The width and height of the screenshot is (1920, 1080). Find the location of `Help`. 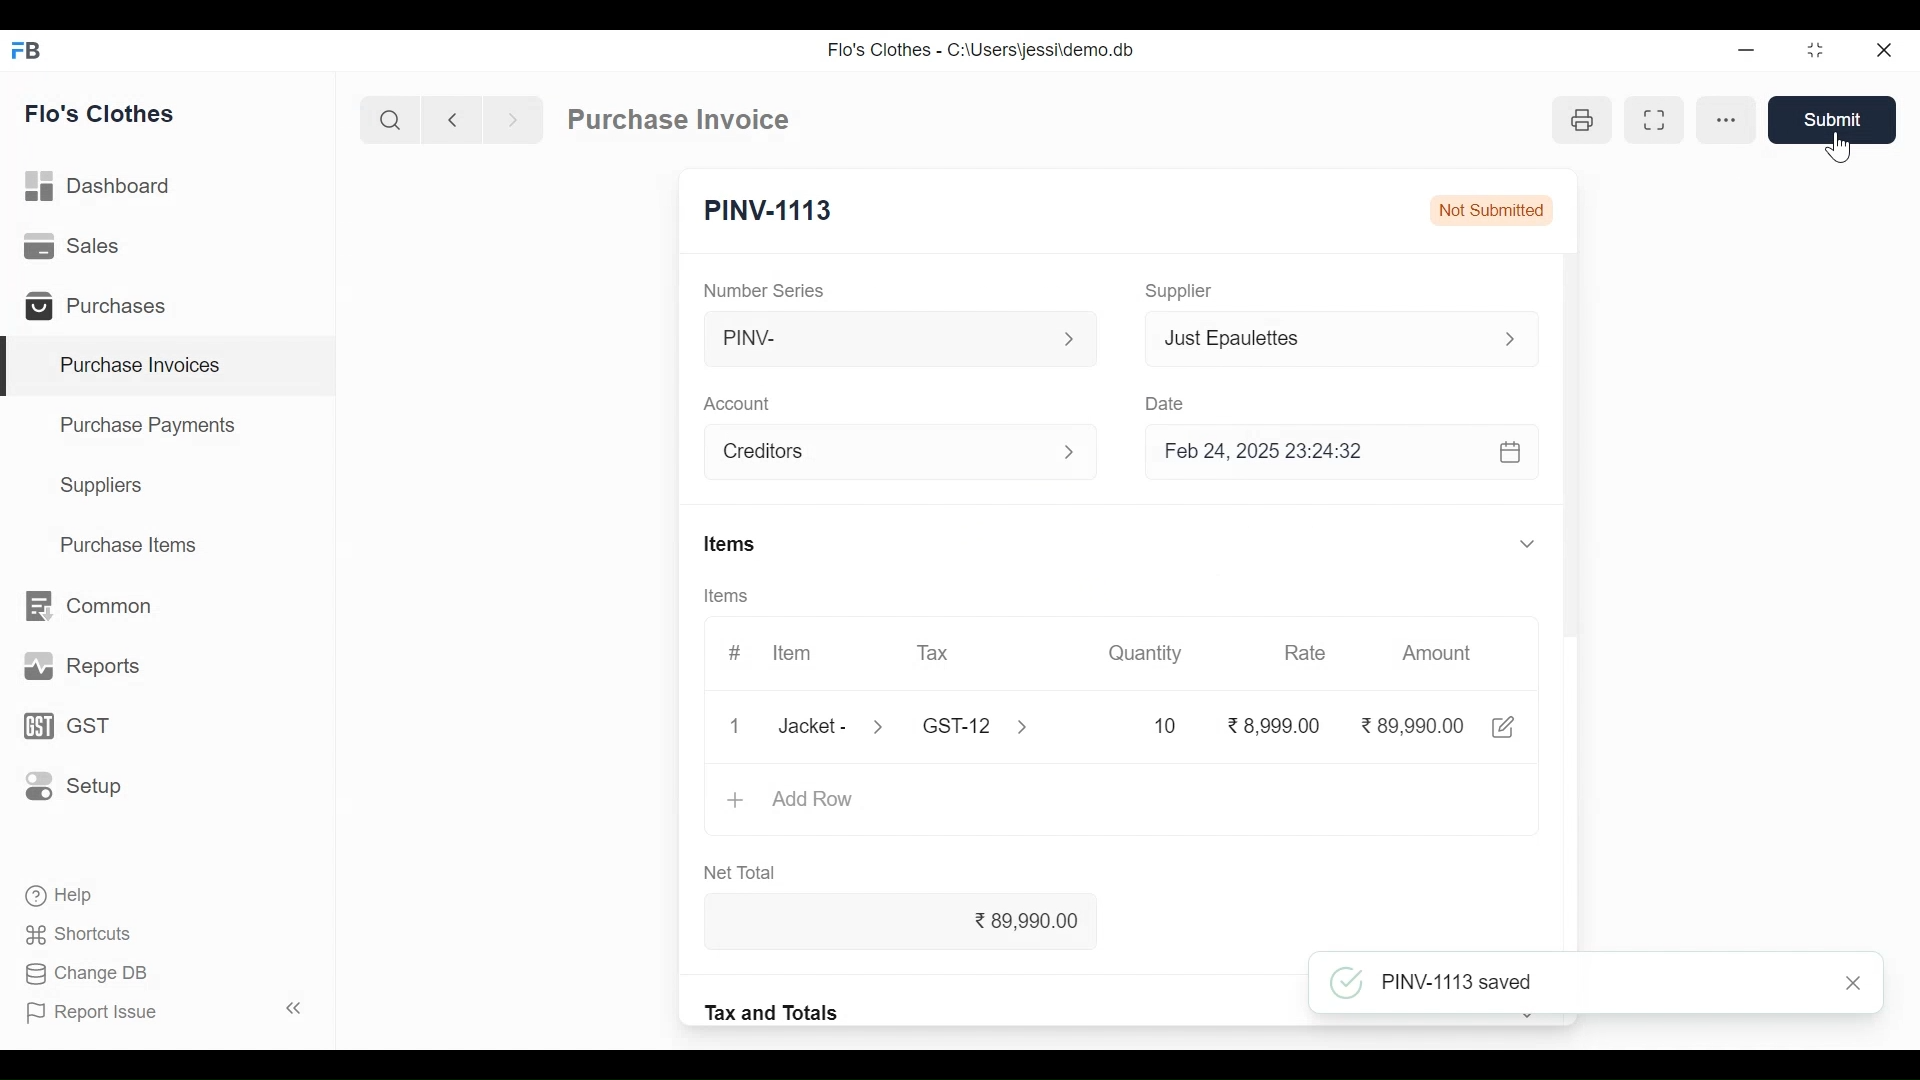

Help is located at coordinates (66, 896).